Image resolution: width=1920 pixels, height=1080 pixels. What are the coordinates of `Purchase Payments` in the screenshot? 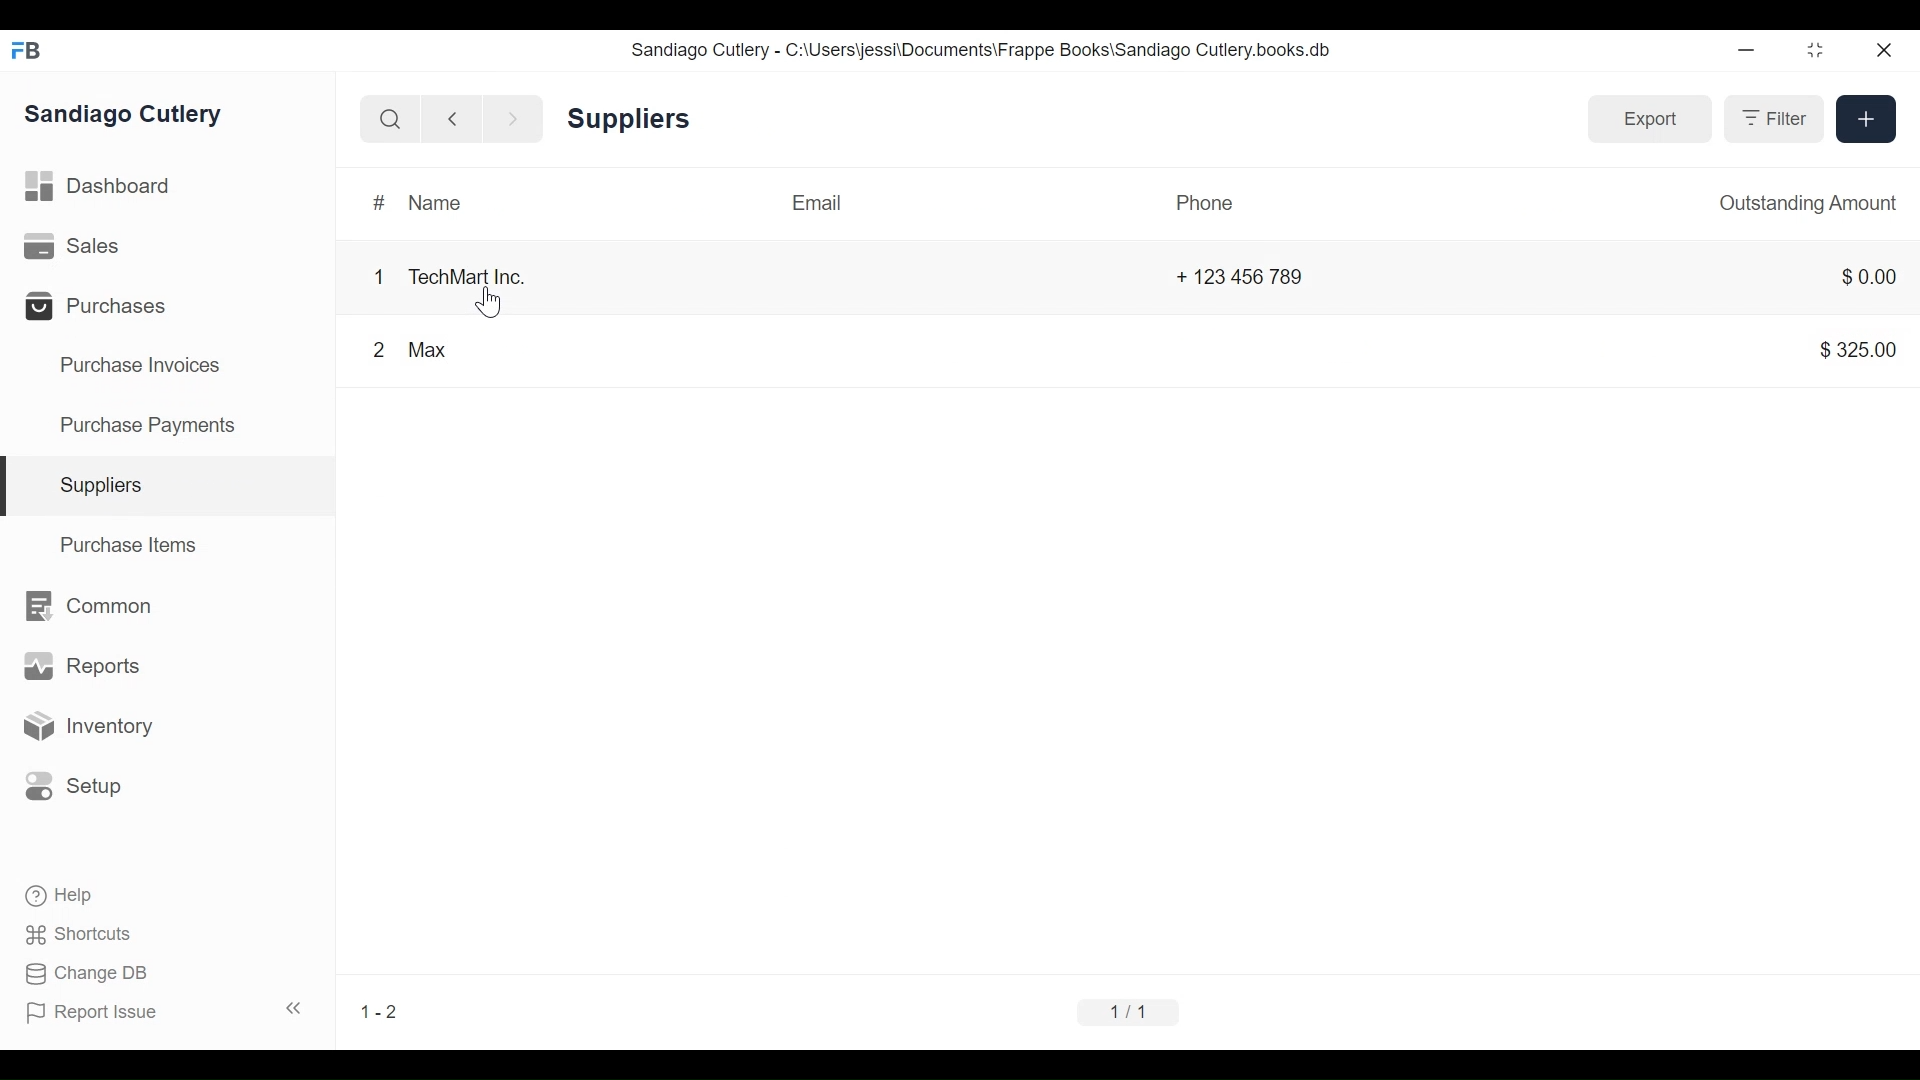 It's located at (152, 423).